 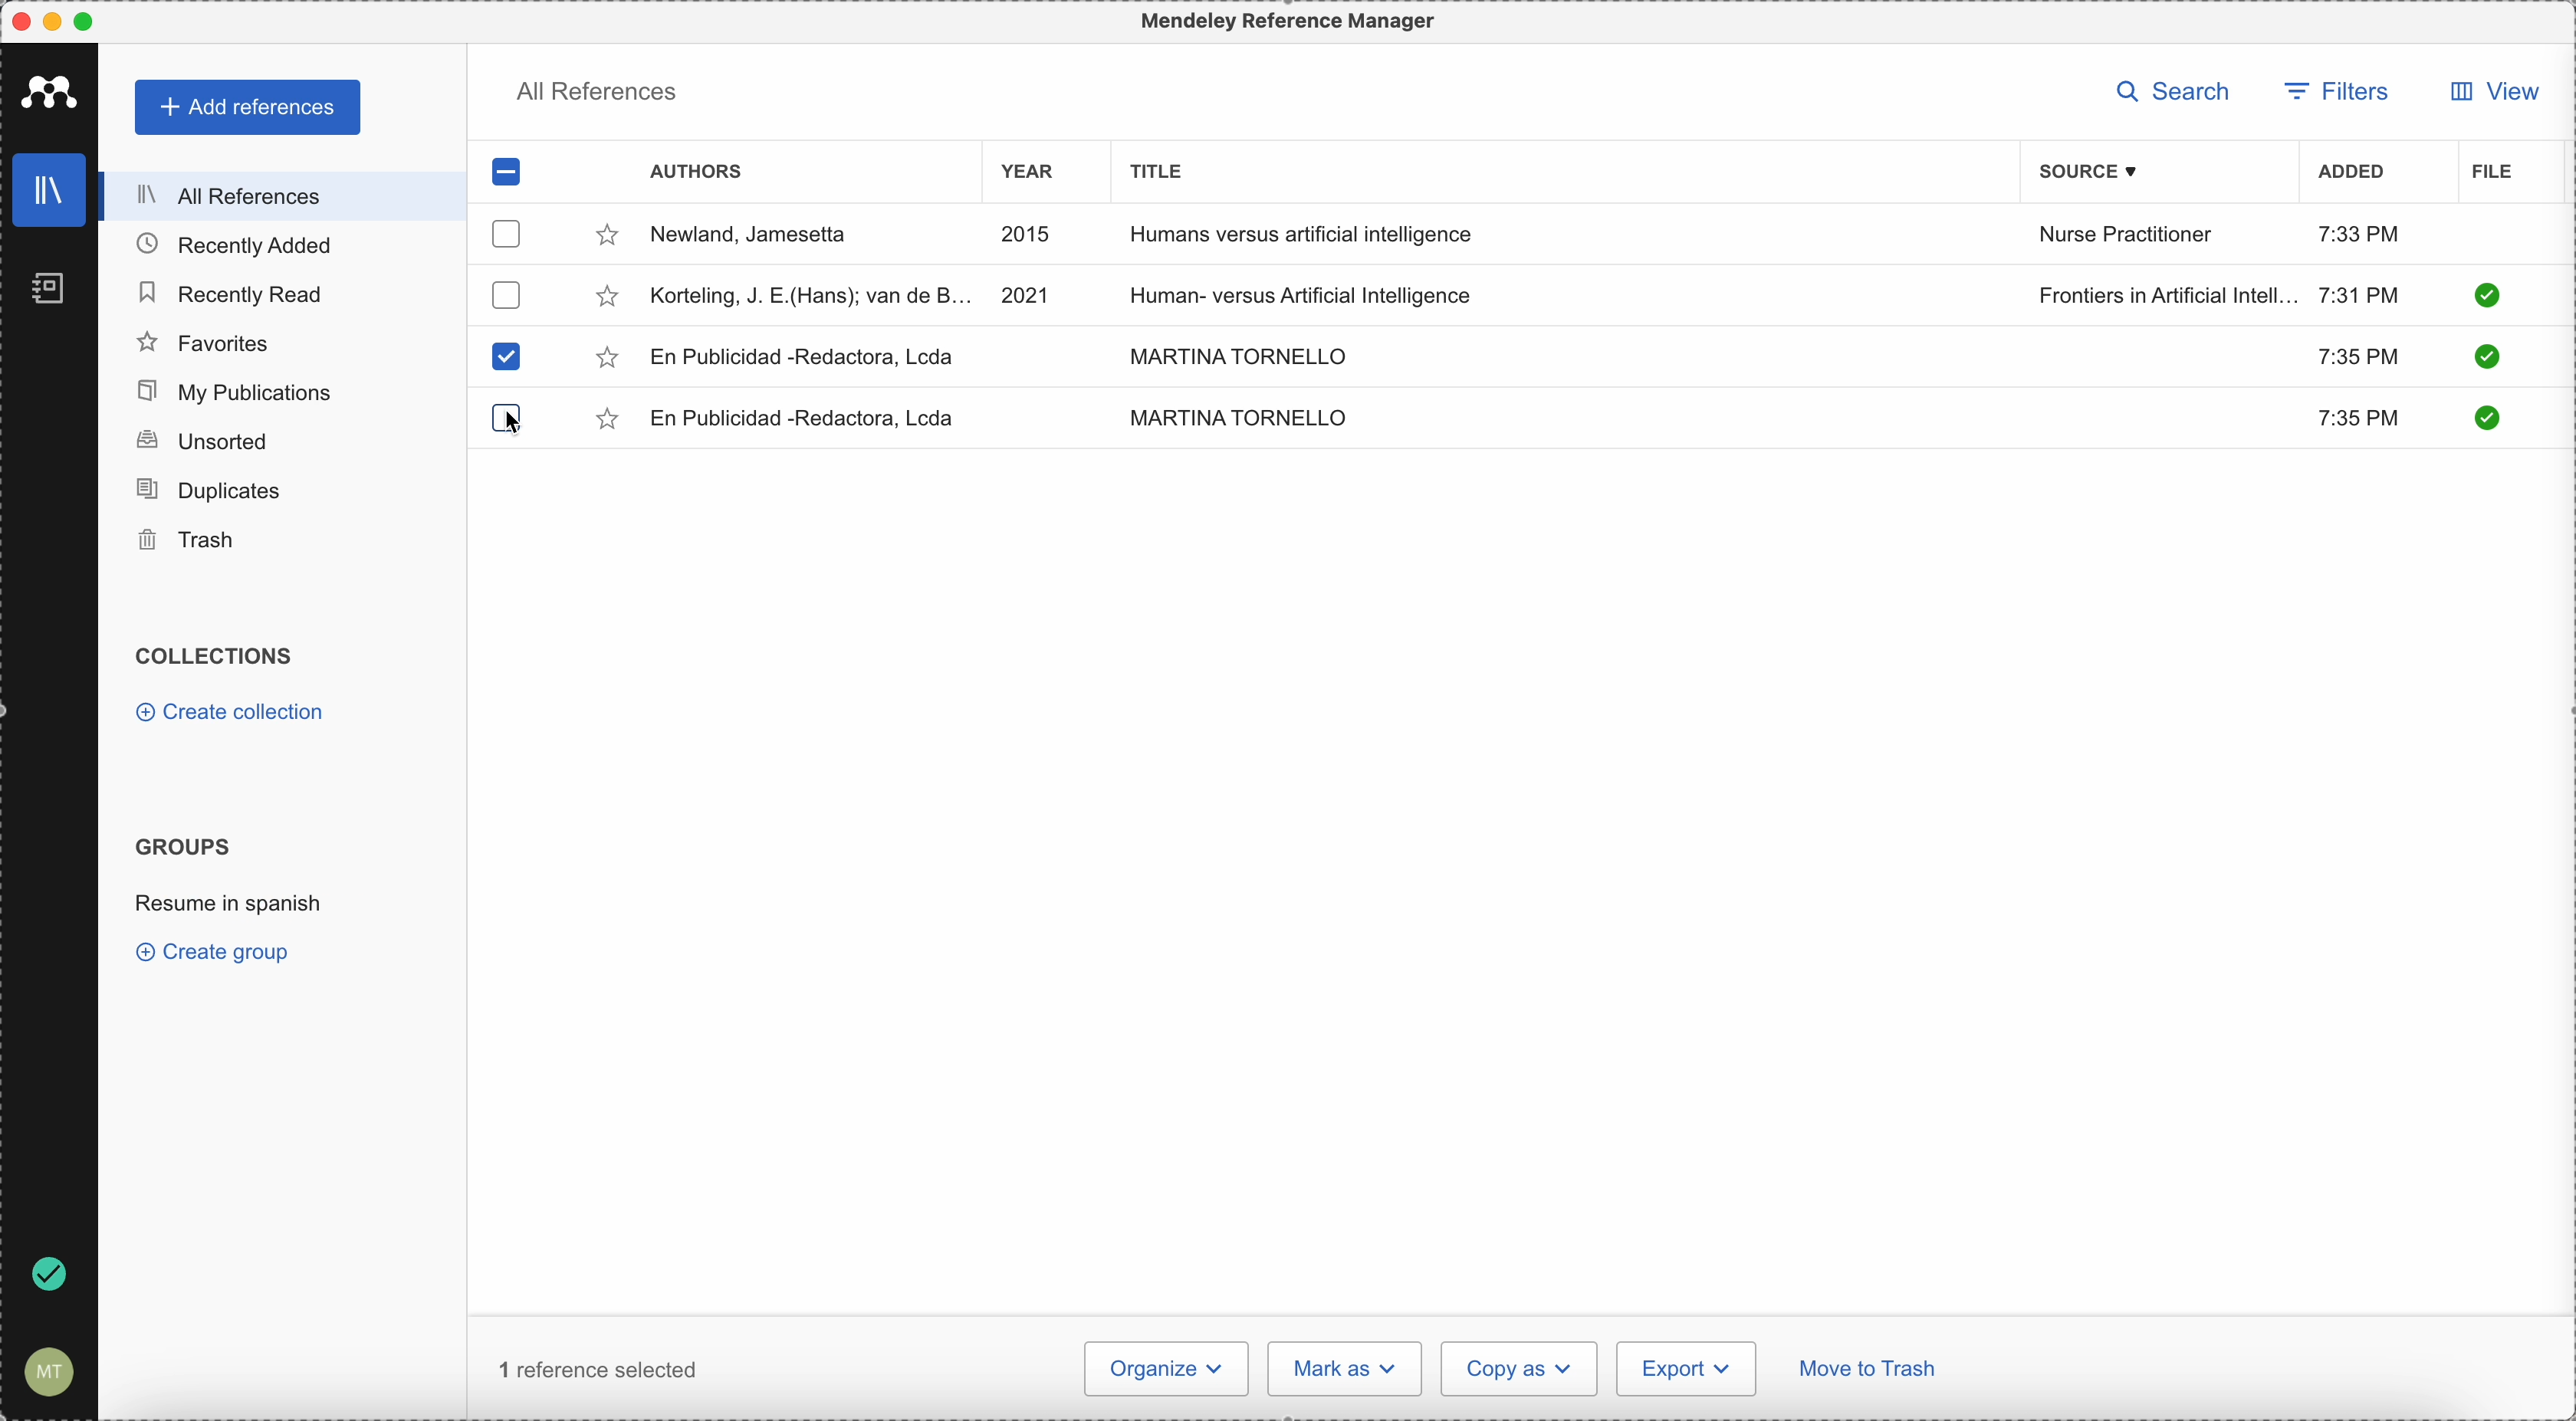 What do you see at coordinates (229, 290) in the screenshot?
I see `recently read` at bounding box center [229, 290].